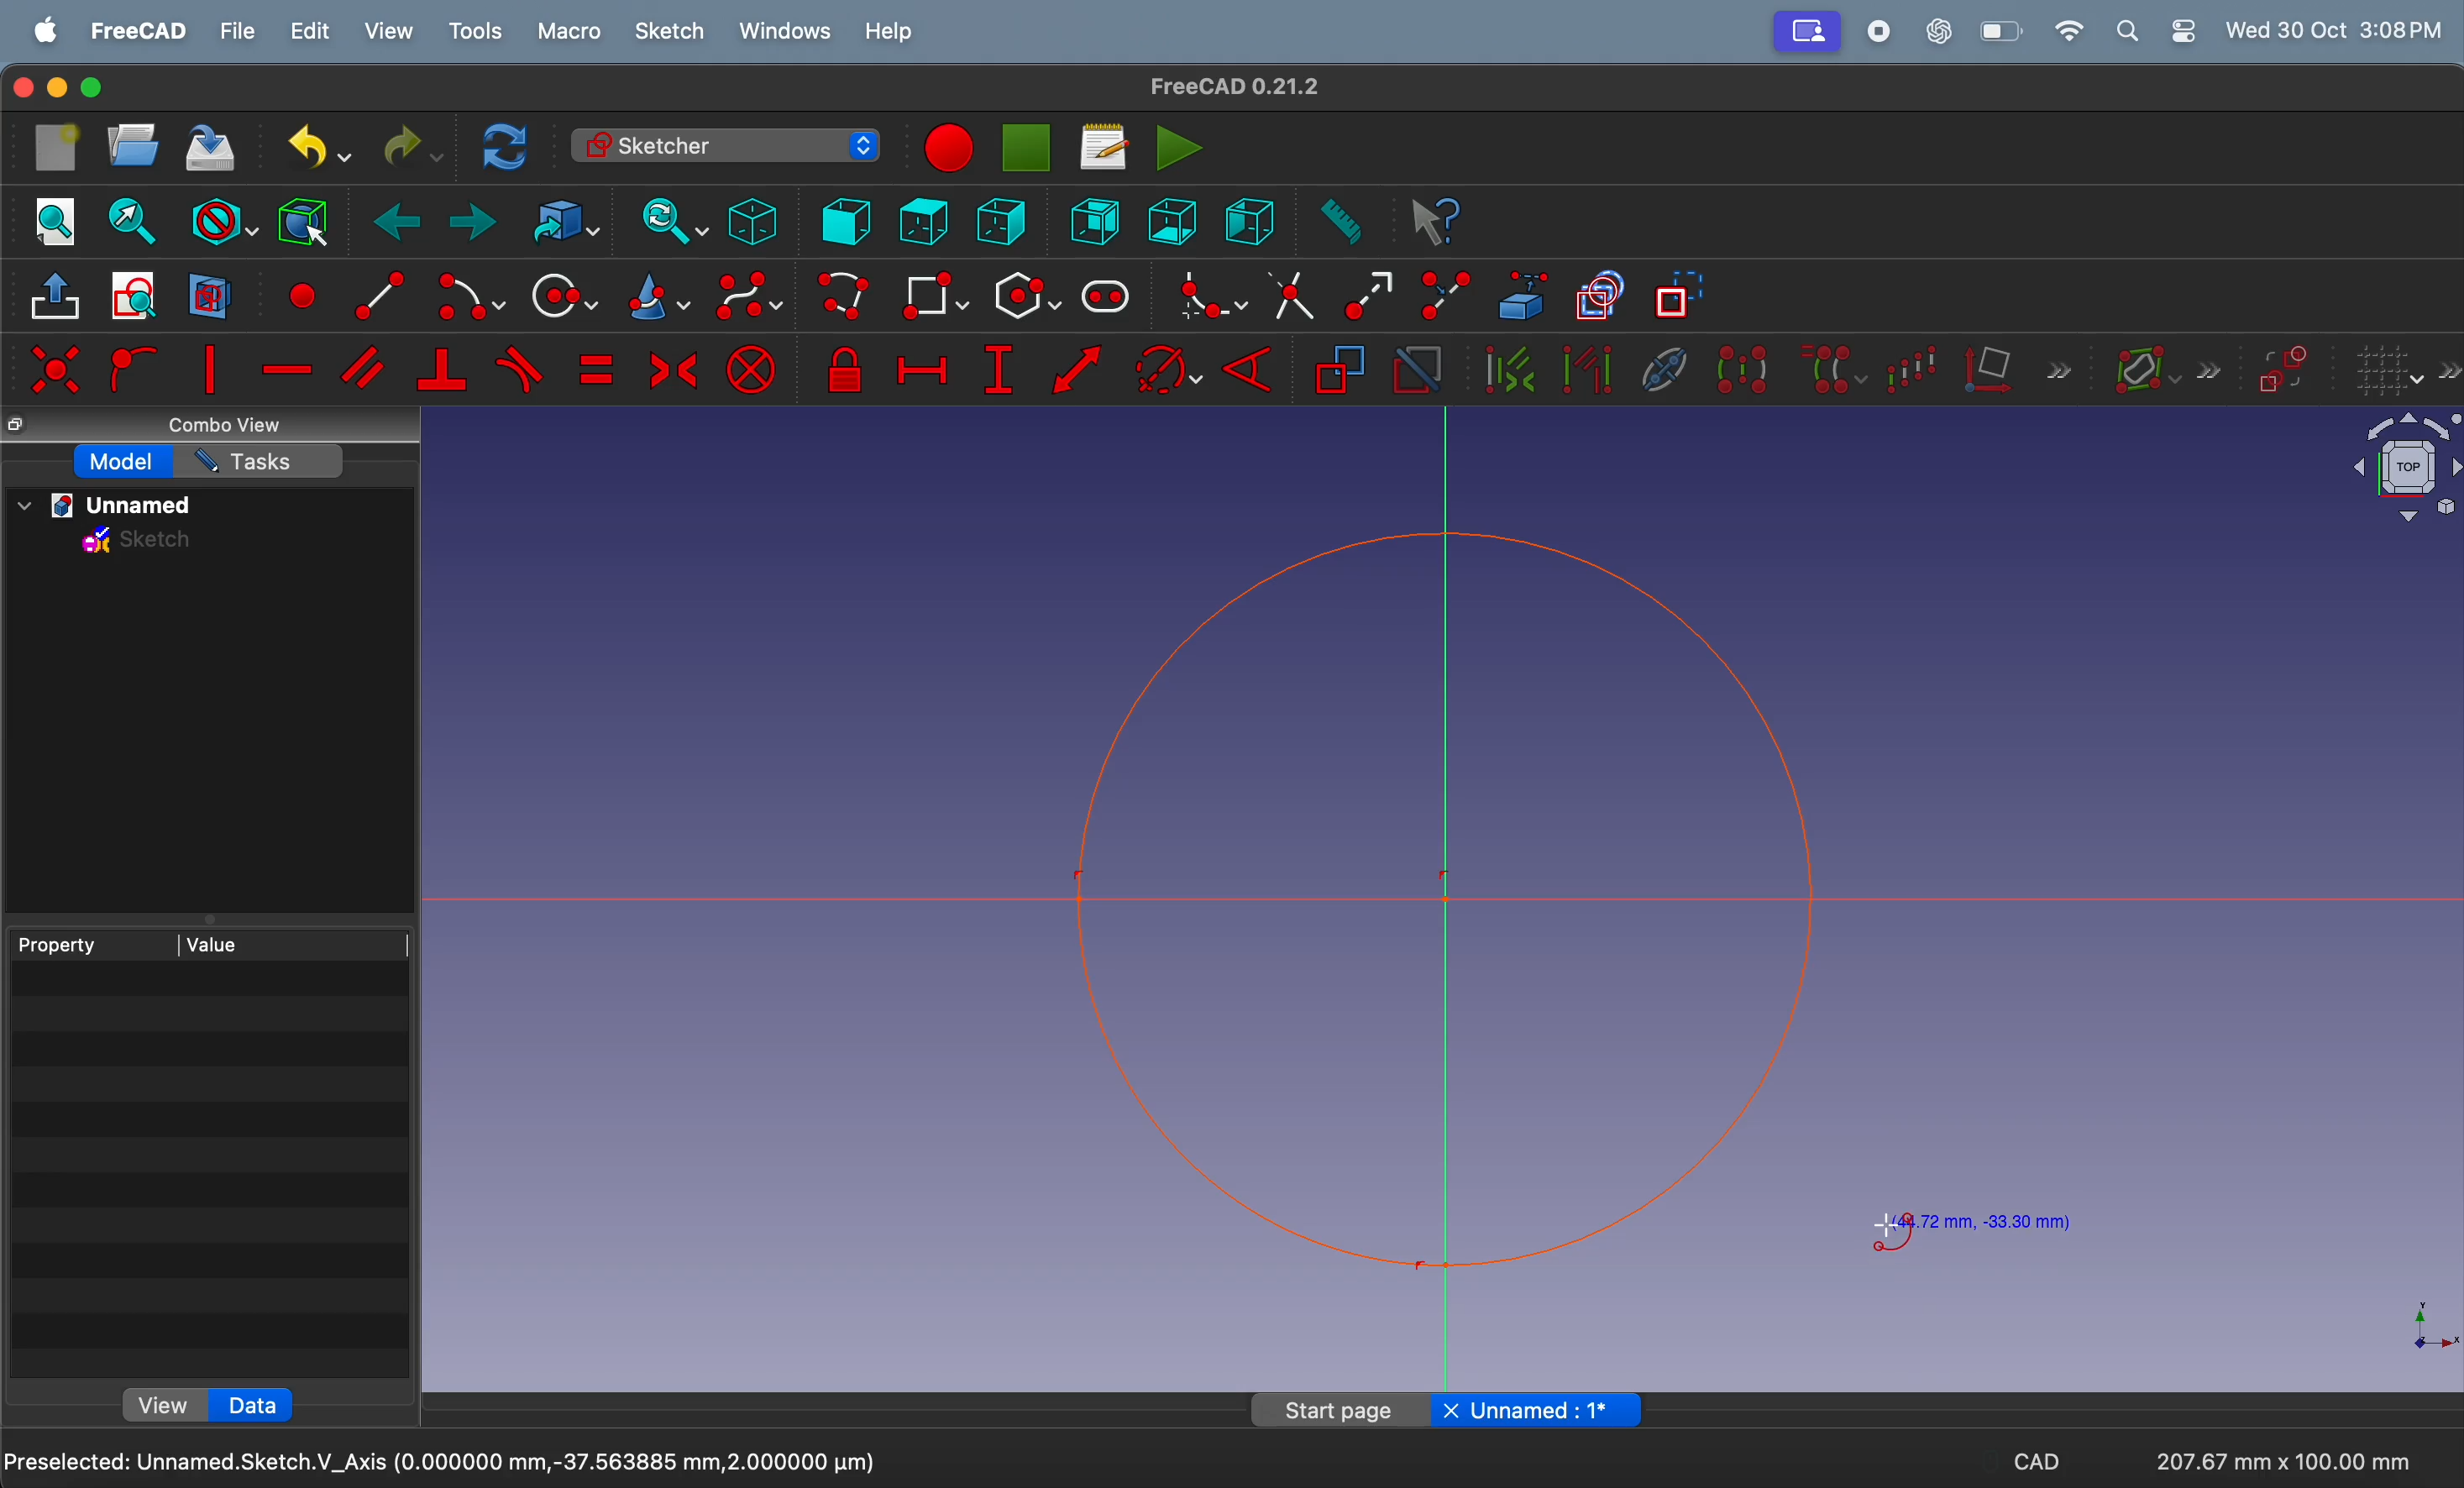  What do you see at coordinates (59, 88) in the screenshot?
I see `minimize` at bounding box center [59, 88].